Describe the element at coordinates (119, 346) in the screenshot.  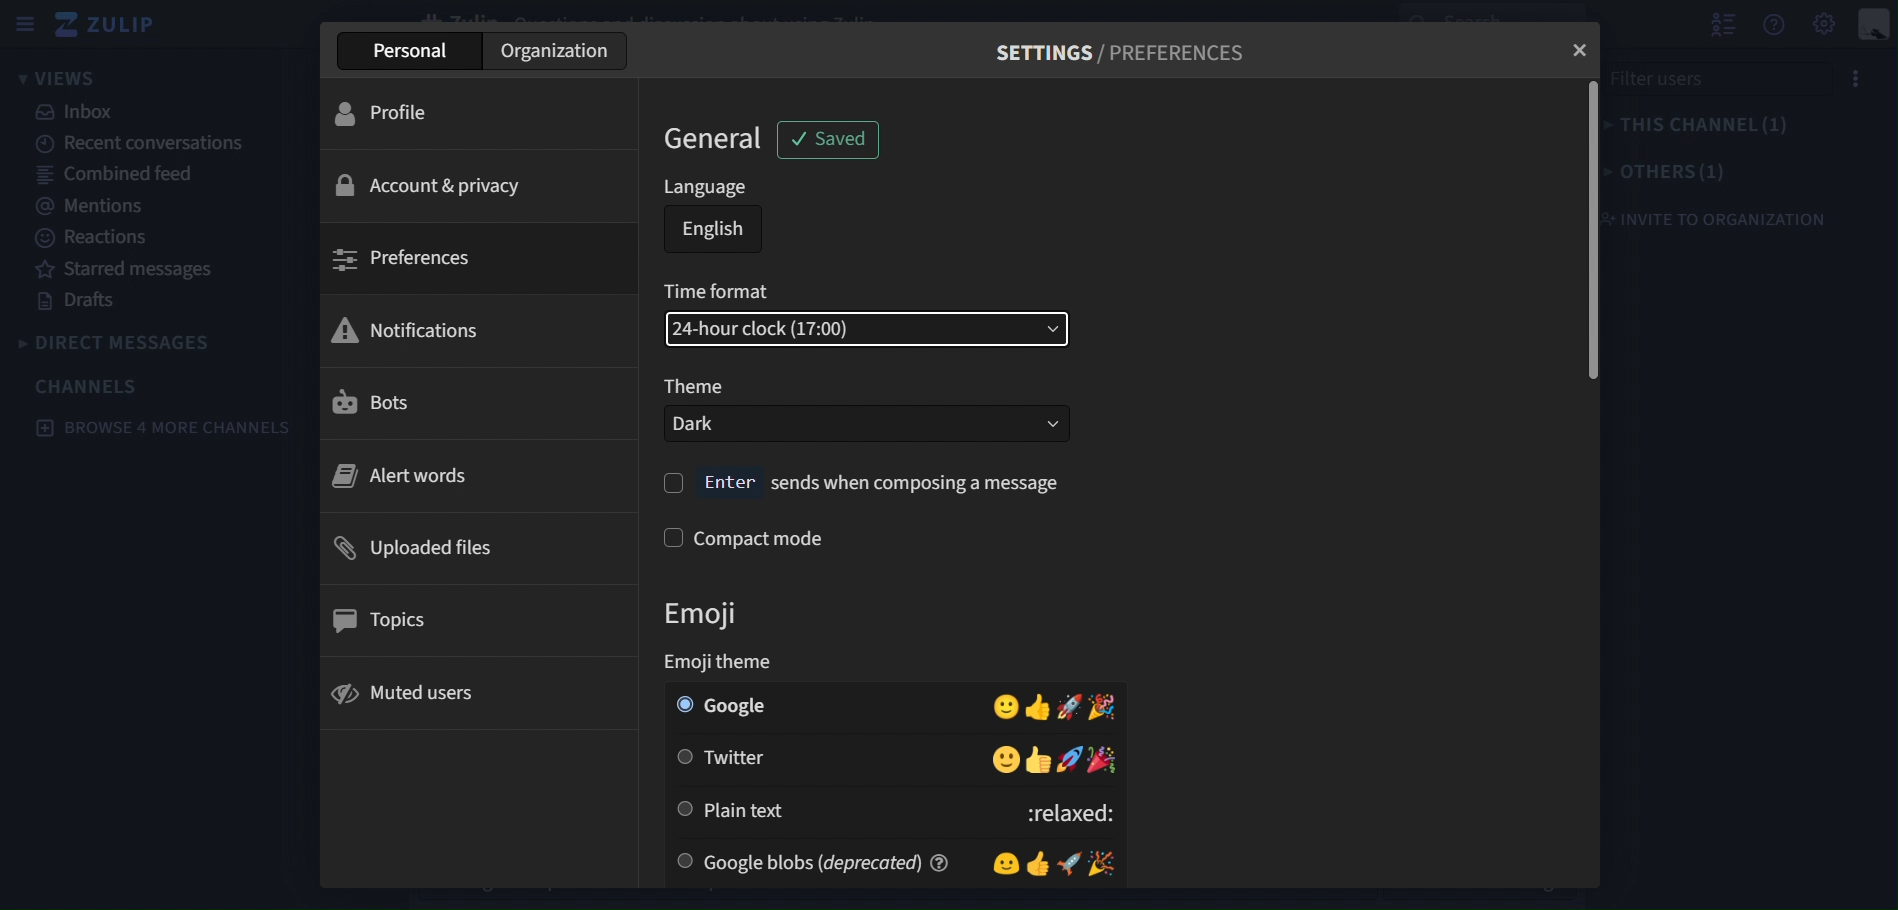
I see `direct messages` at that location.